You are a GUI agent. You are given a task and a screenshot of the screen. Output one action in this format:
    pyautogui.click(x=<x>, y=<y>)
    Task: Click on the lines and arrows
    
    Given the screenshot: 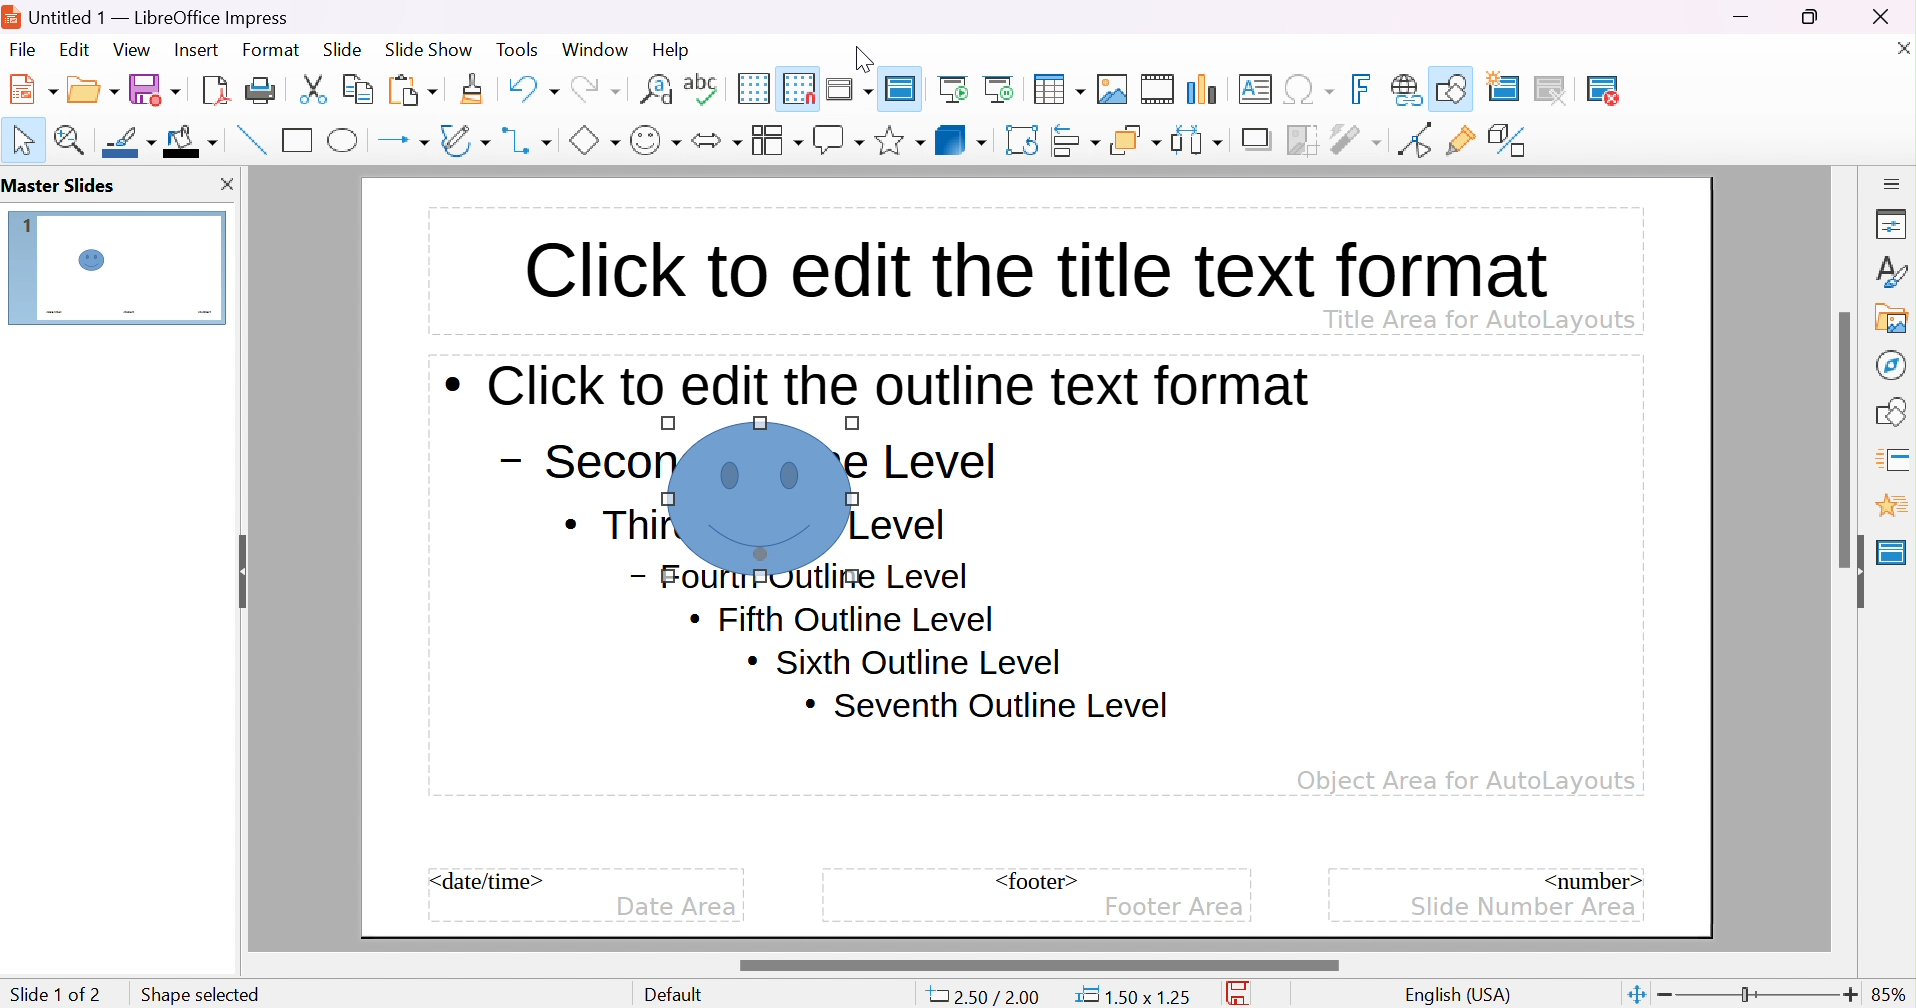 What is the action you would take?
    pyautogui.click(x=403, y=141)
    